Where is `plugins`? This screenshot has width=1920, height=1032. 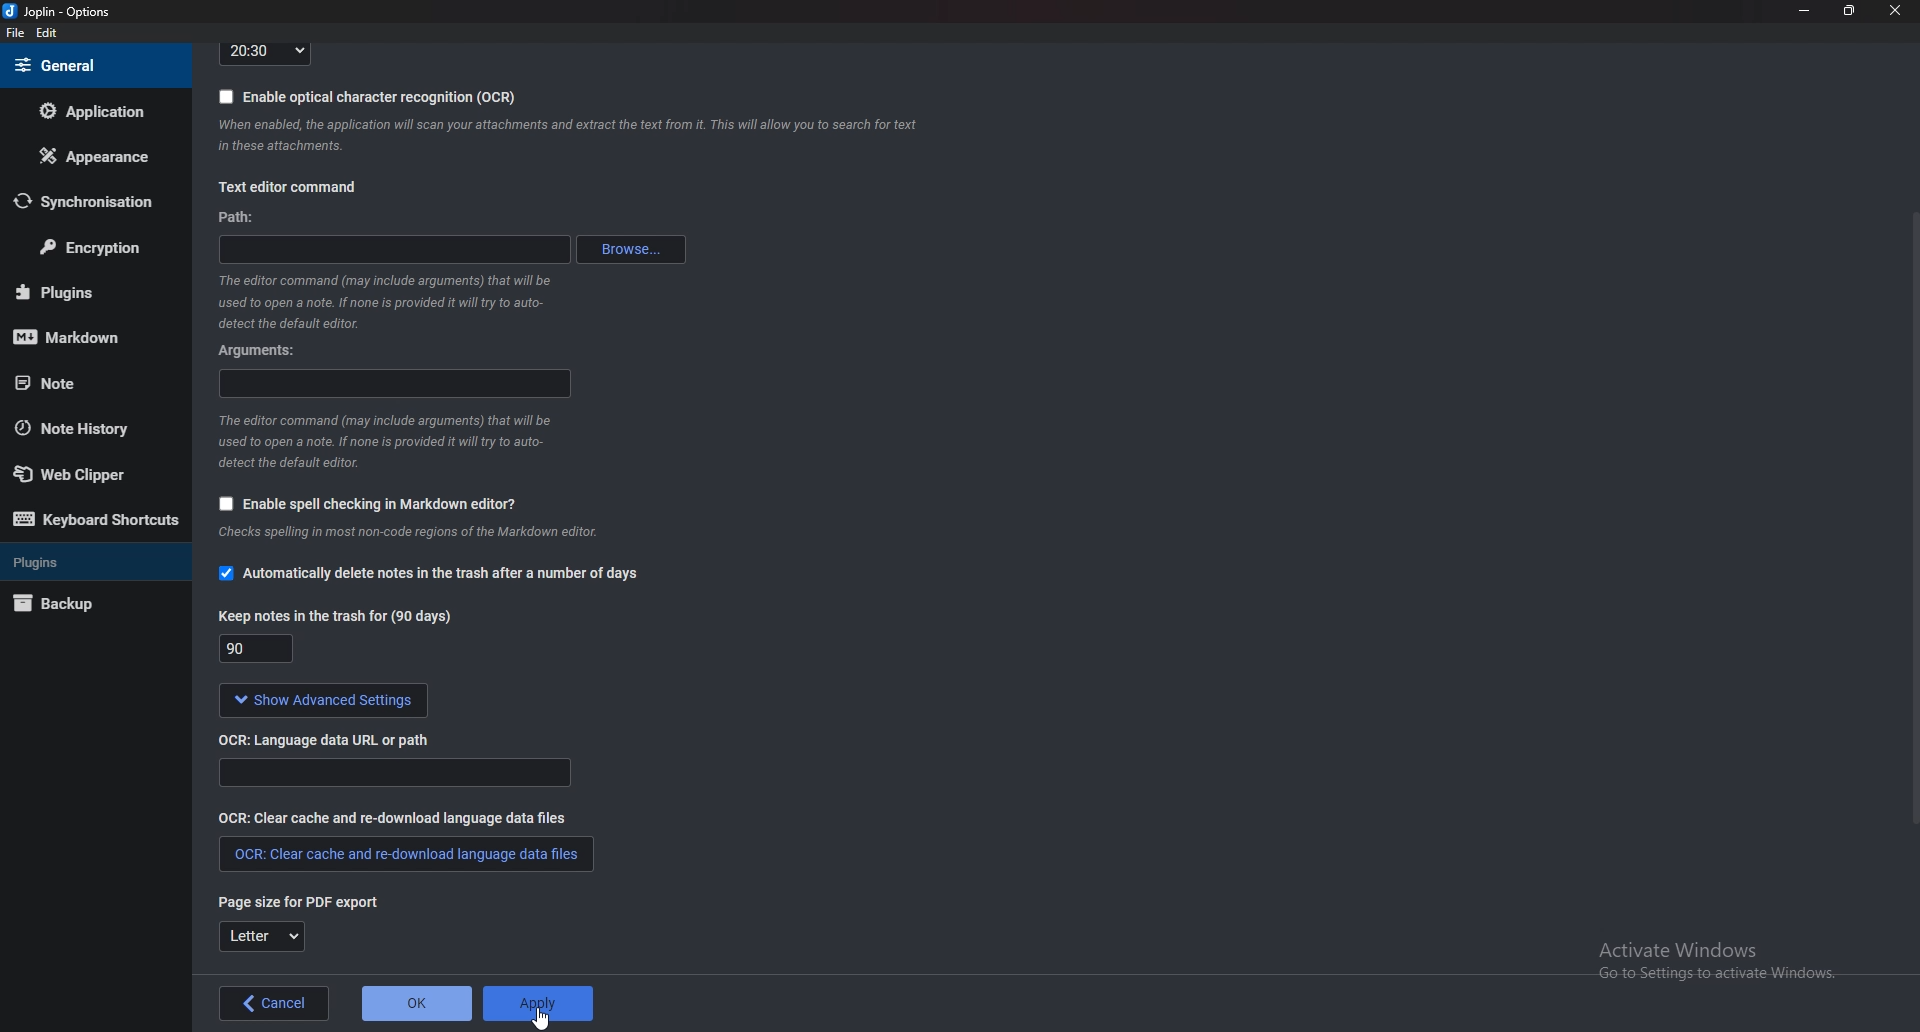 plugins is located at coordinates (90, 561).